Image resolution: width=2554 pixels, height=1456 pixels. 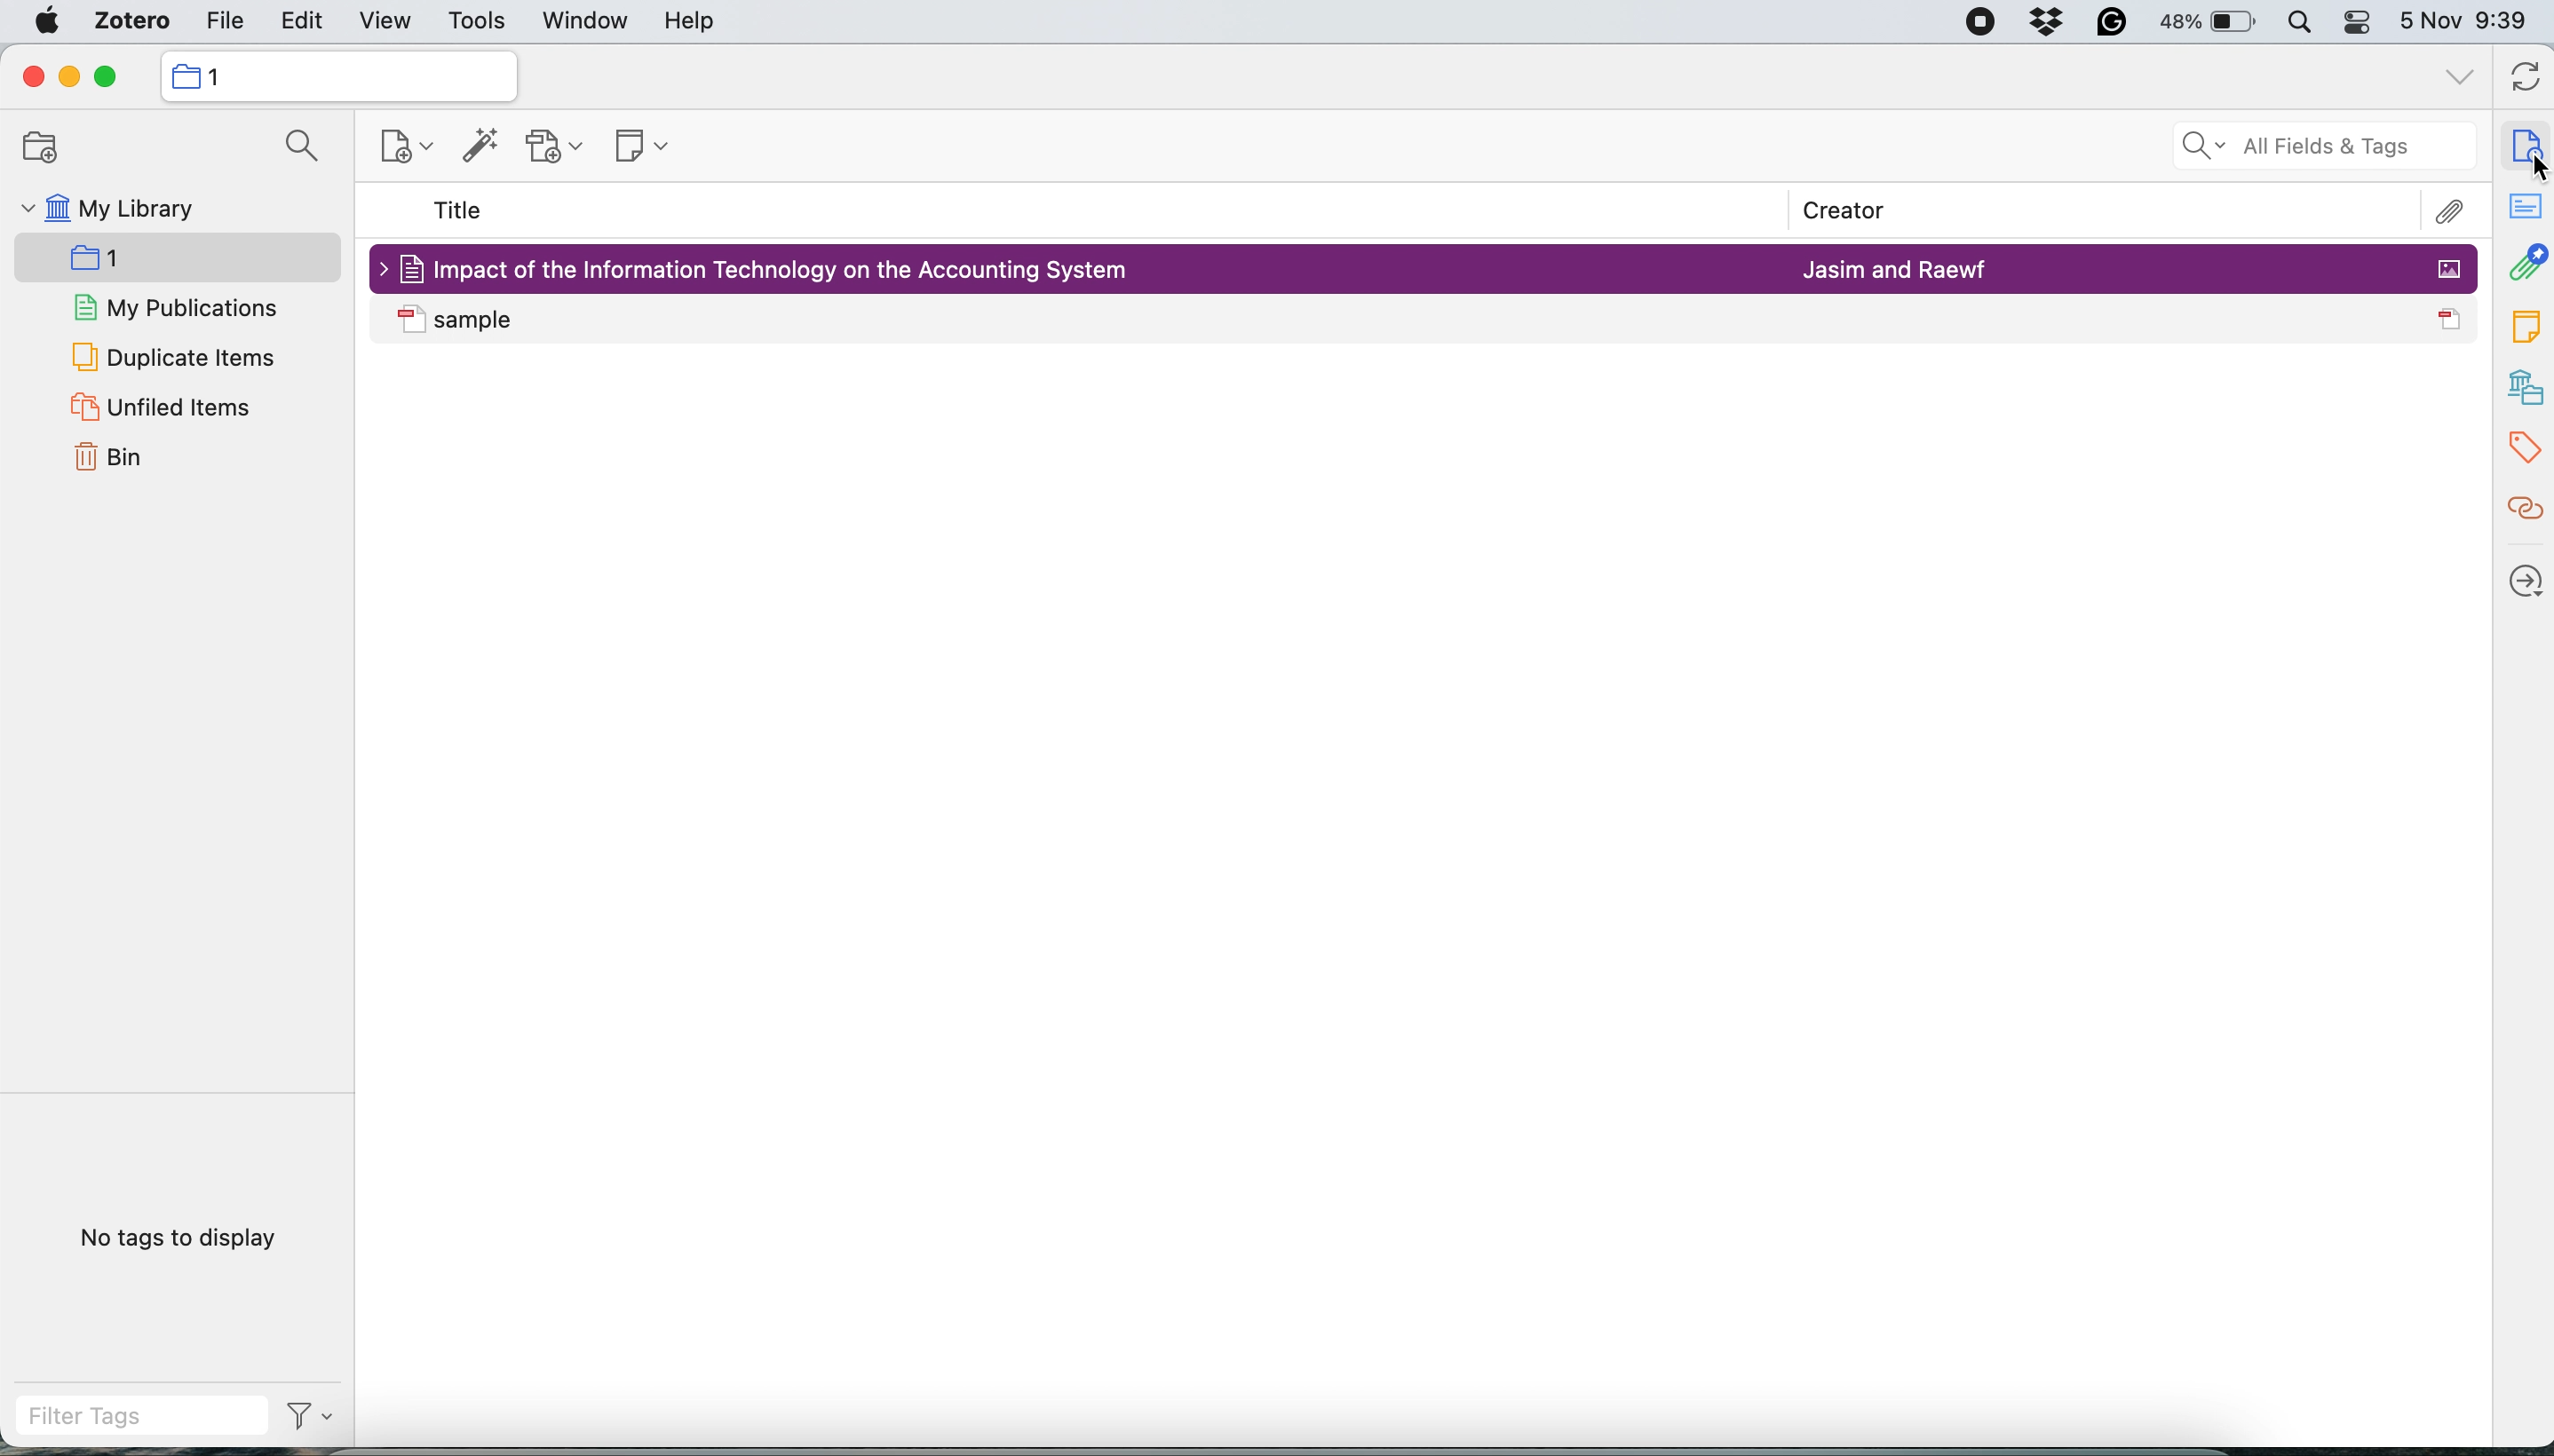 What do you see at coordinates (107, 77) in the screenshot?
I see `maximise` at bounding box center [107, 77].